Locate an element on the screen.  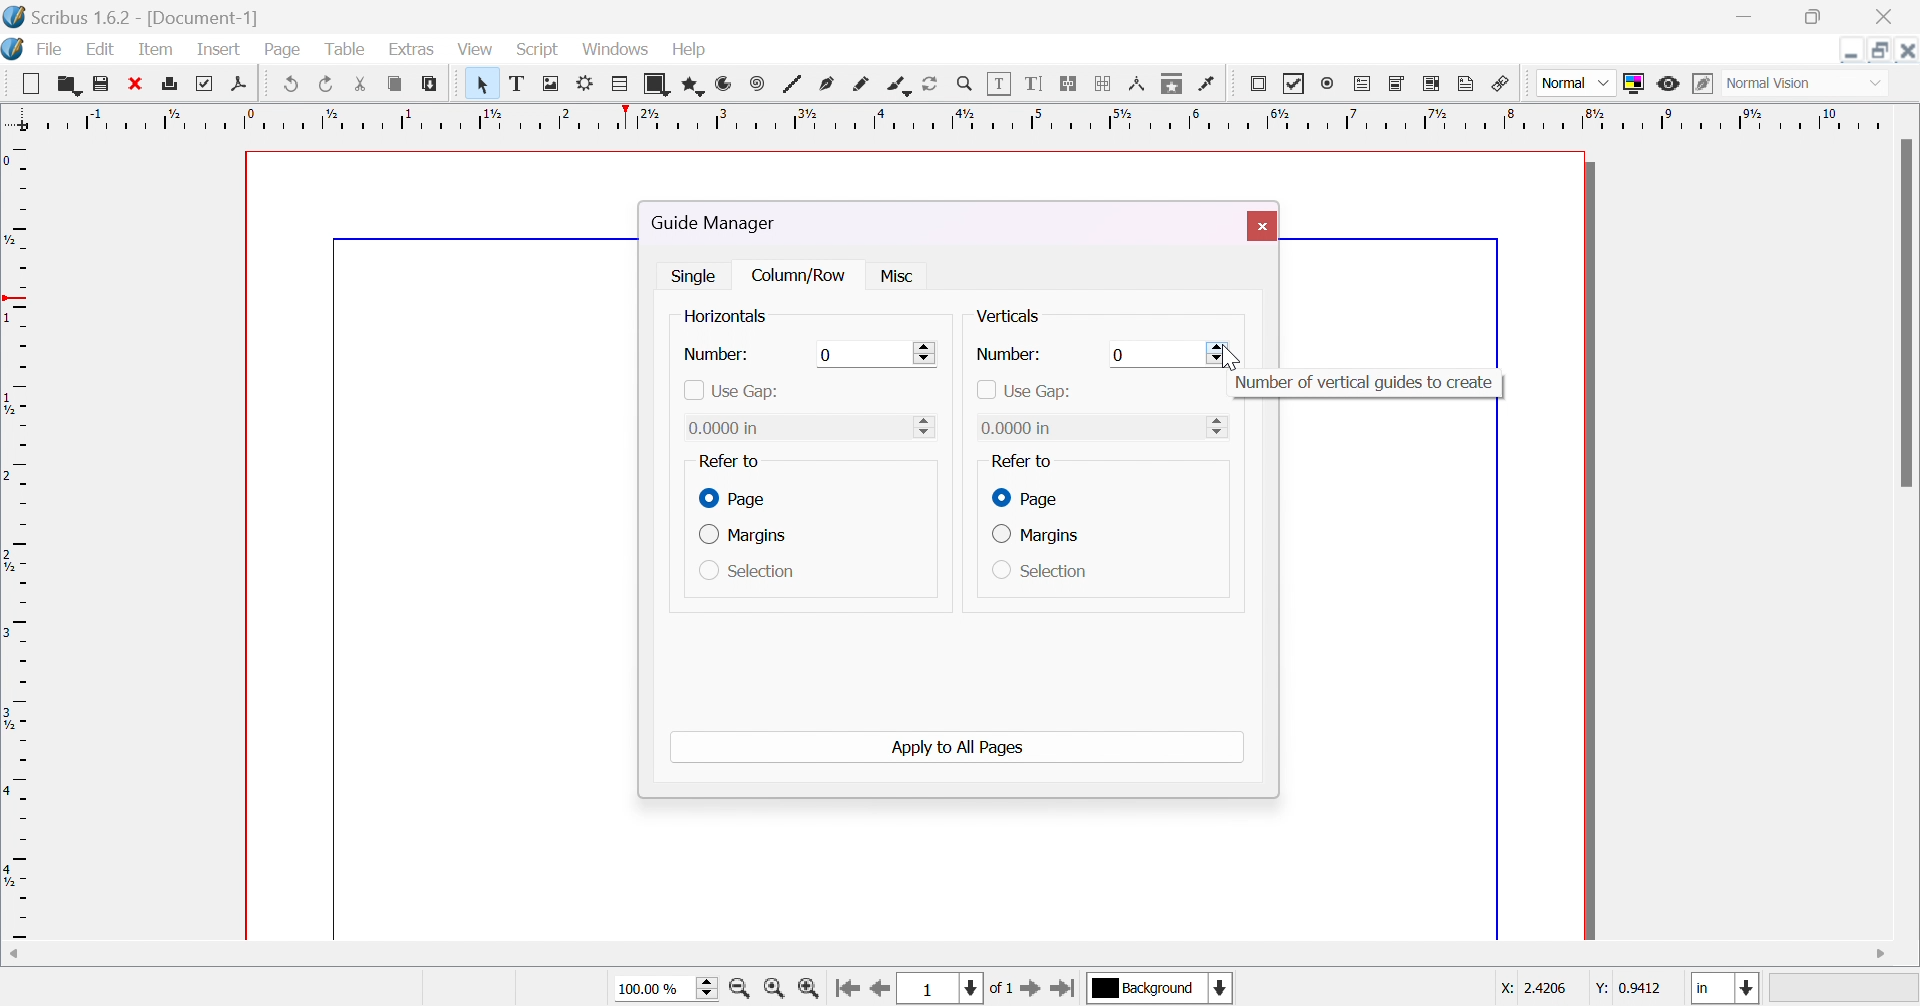
coordinates is located at coordinates (1570, 991).